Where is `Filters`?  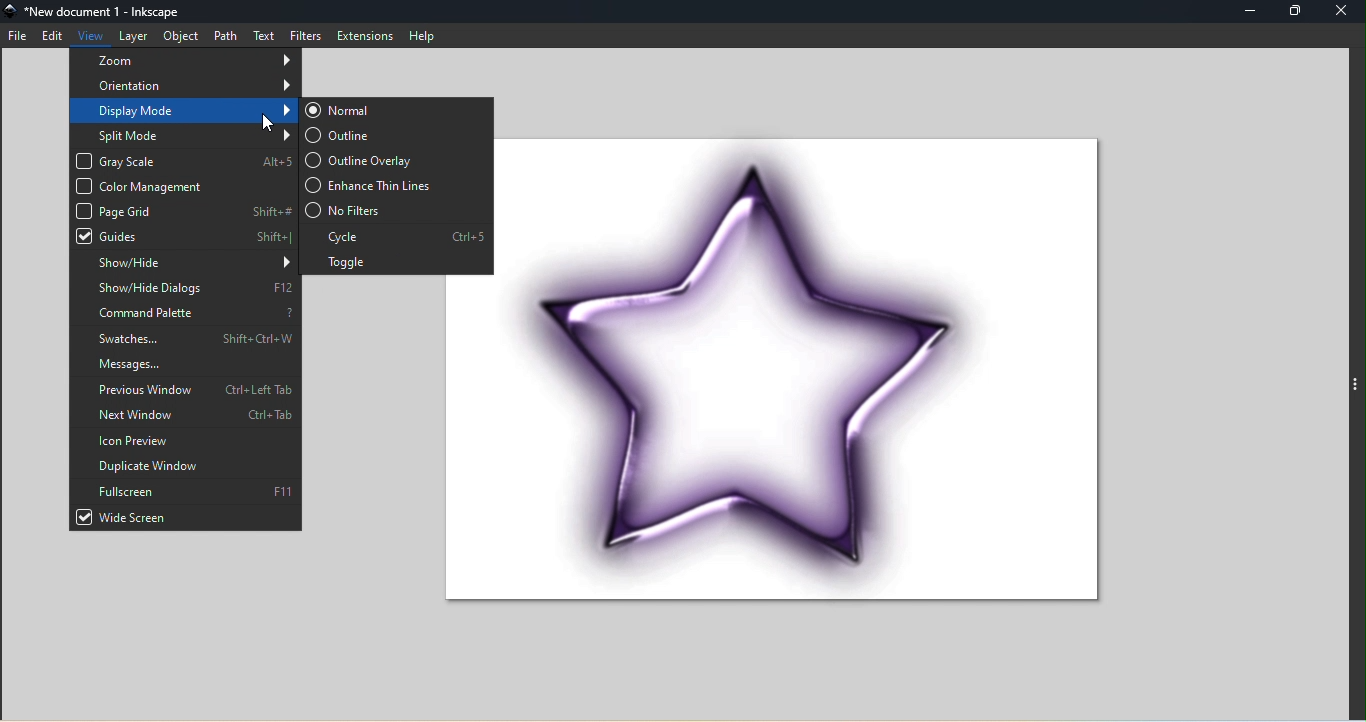 Filters is located at coordinates (305, 34).